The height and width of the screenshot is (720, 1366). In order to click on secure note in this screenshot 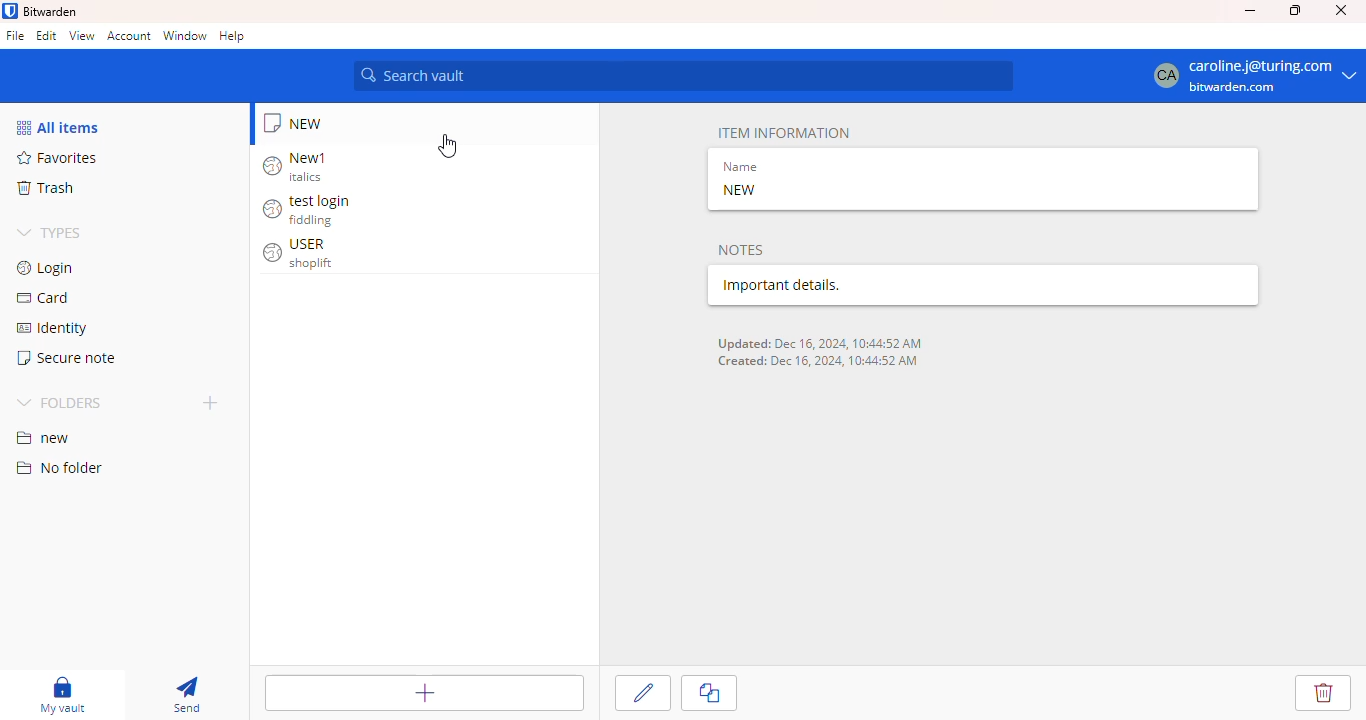, I will do `click(303, 122)`.